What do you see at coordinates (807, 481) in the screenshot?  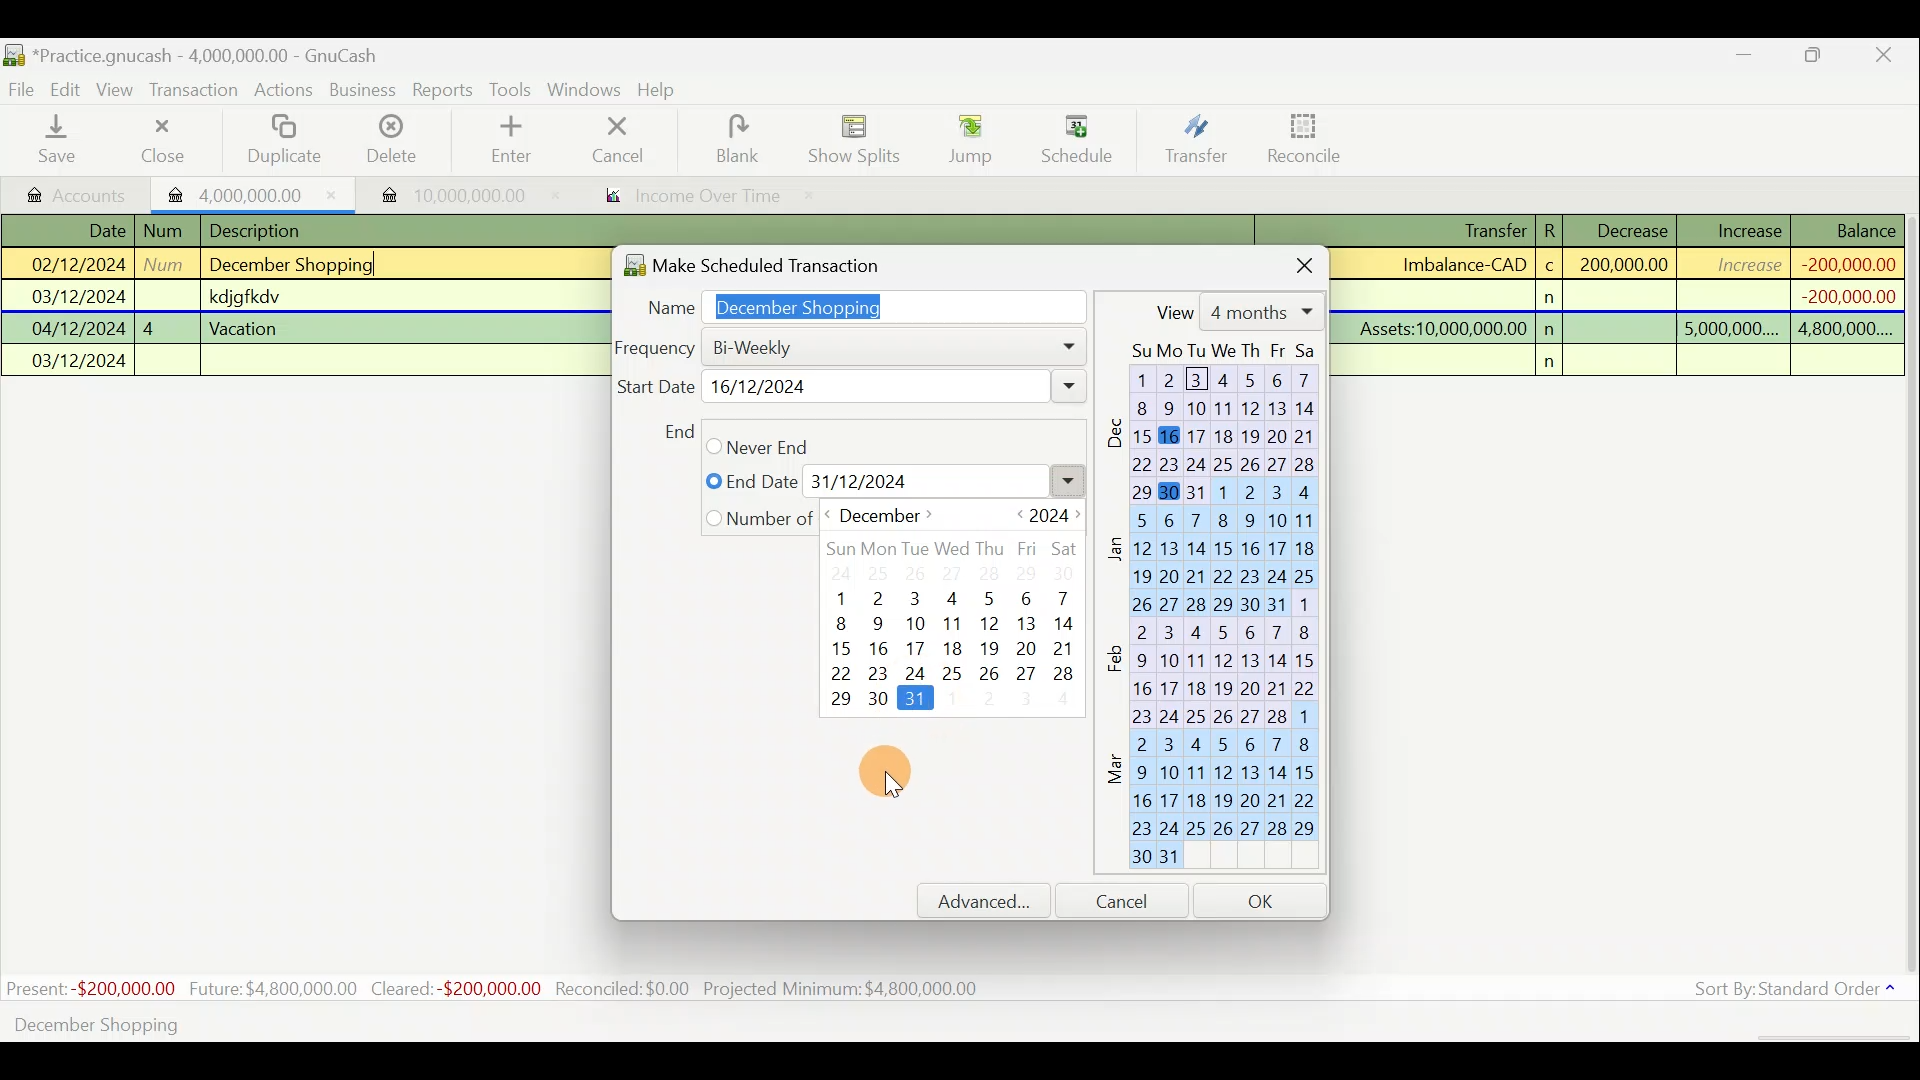 I see `Quarterly` at bounding box center [807, 481].